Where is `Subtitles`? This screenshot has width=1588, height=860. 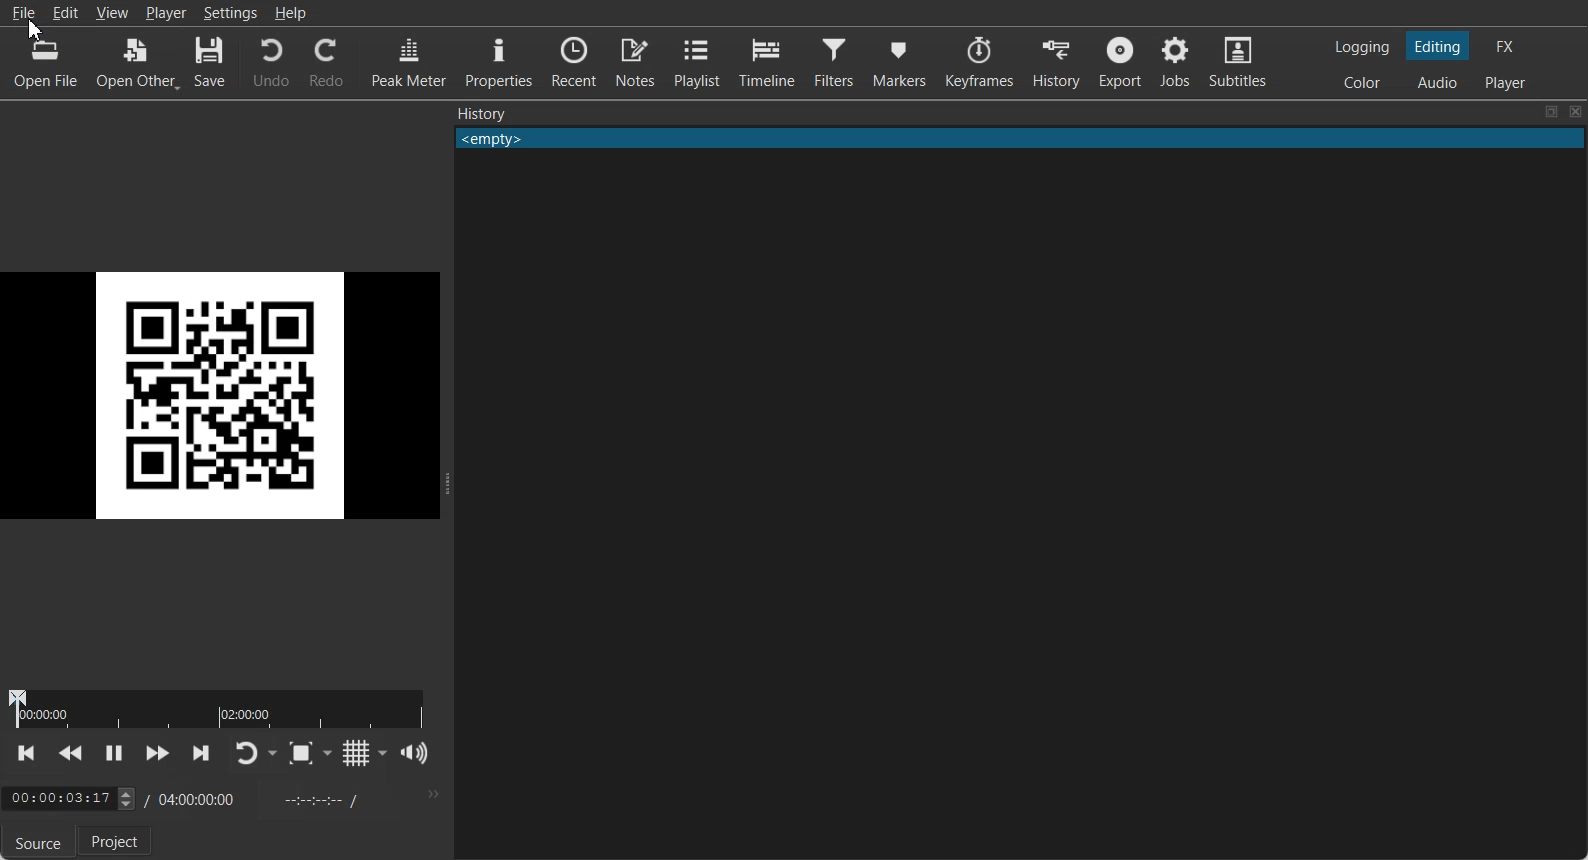
Subtitles is located at coordinates (1238, 60).